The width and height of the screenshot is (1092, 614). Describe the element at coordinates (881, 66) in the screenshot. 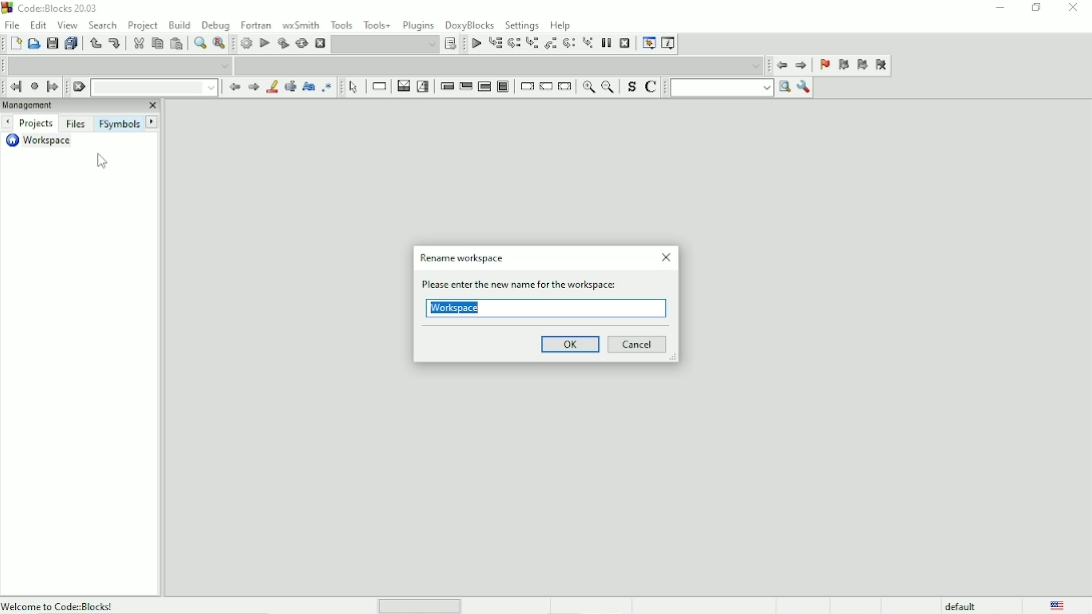

I see `Clear bookmarks` at that location.